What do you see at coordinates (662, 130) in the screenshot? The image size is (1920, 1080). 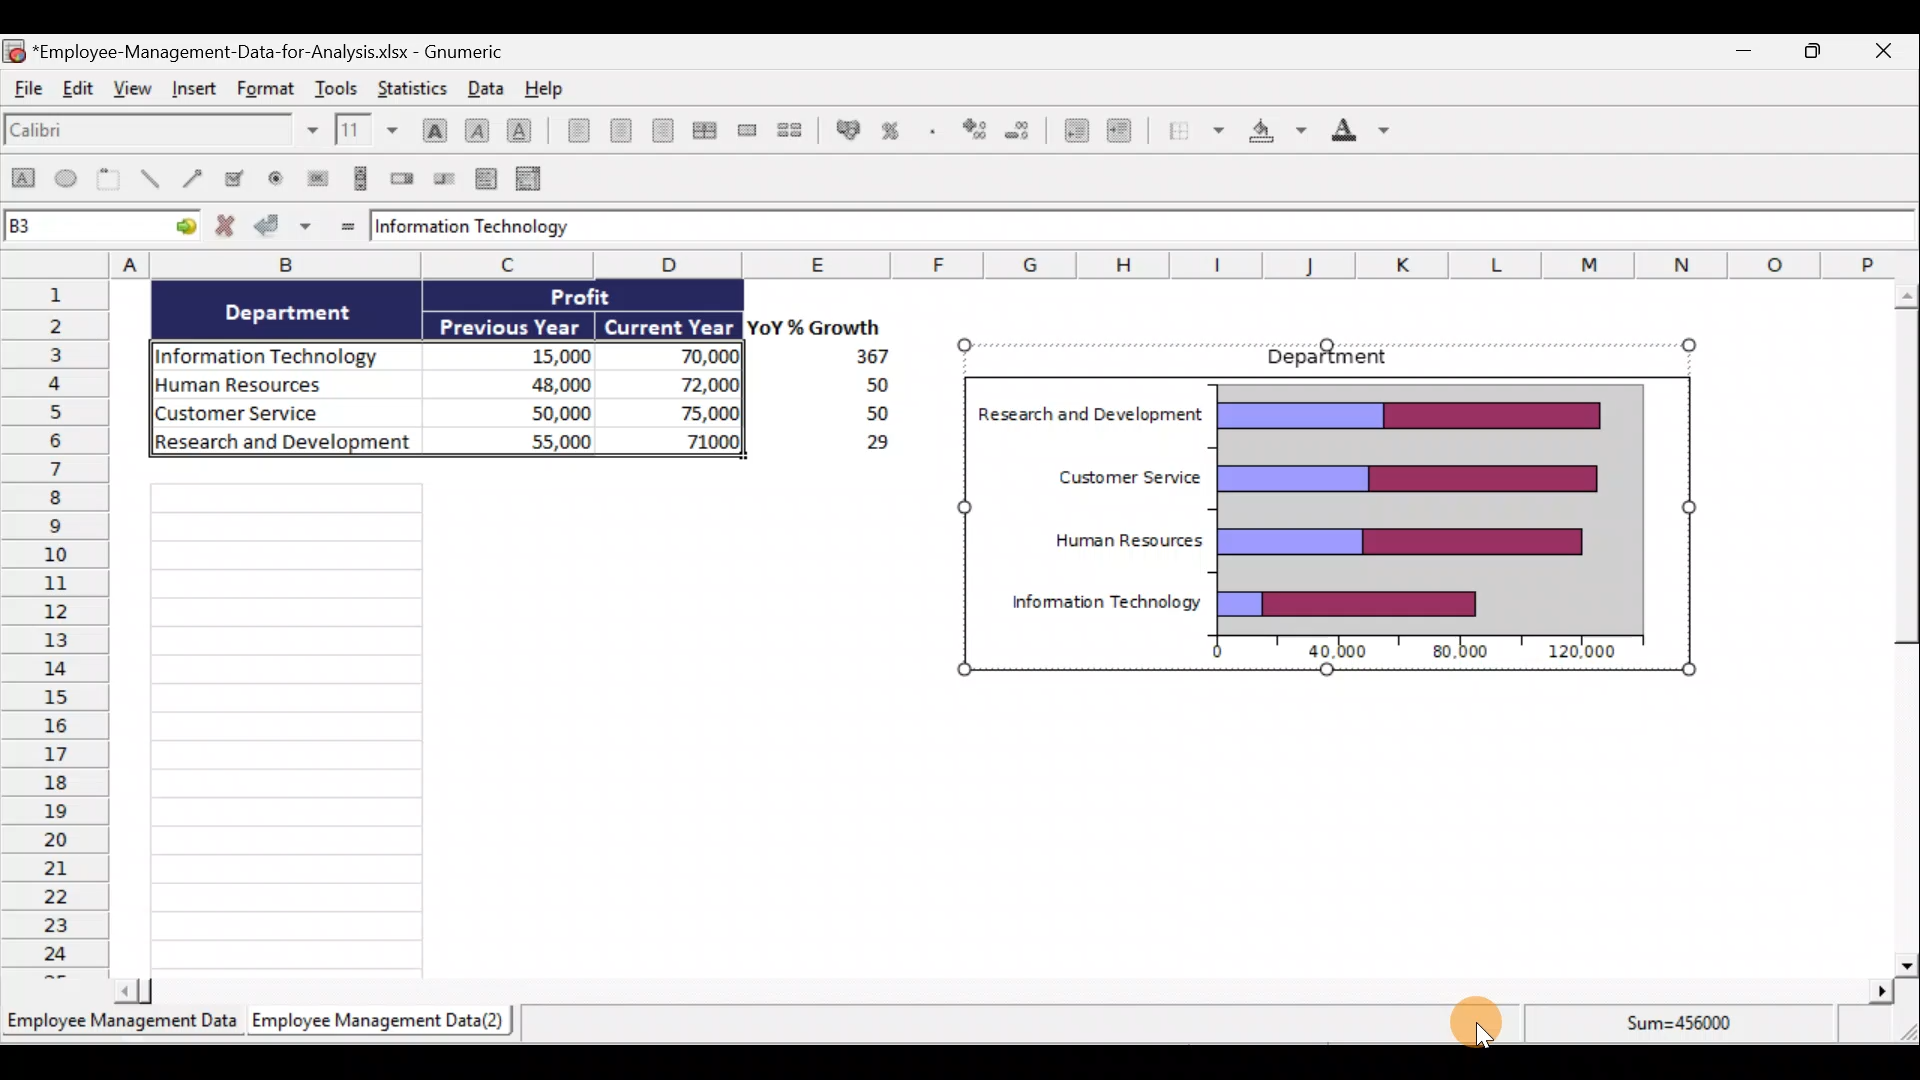 I see `Align right` at bounding box center [662, 130].